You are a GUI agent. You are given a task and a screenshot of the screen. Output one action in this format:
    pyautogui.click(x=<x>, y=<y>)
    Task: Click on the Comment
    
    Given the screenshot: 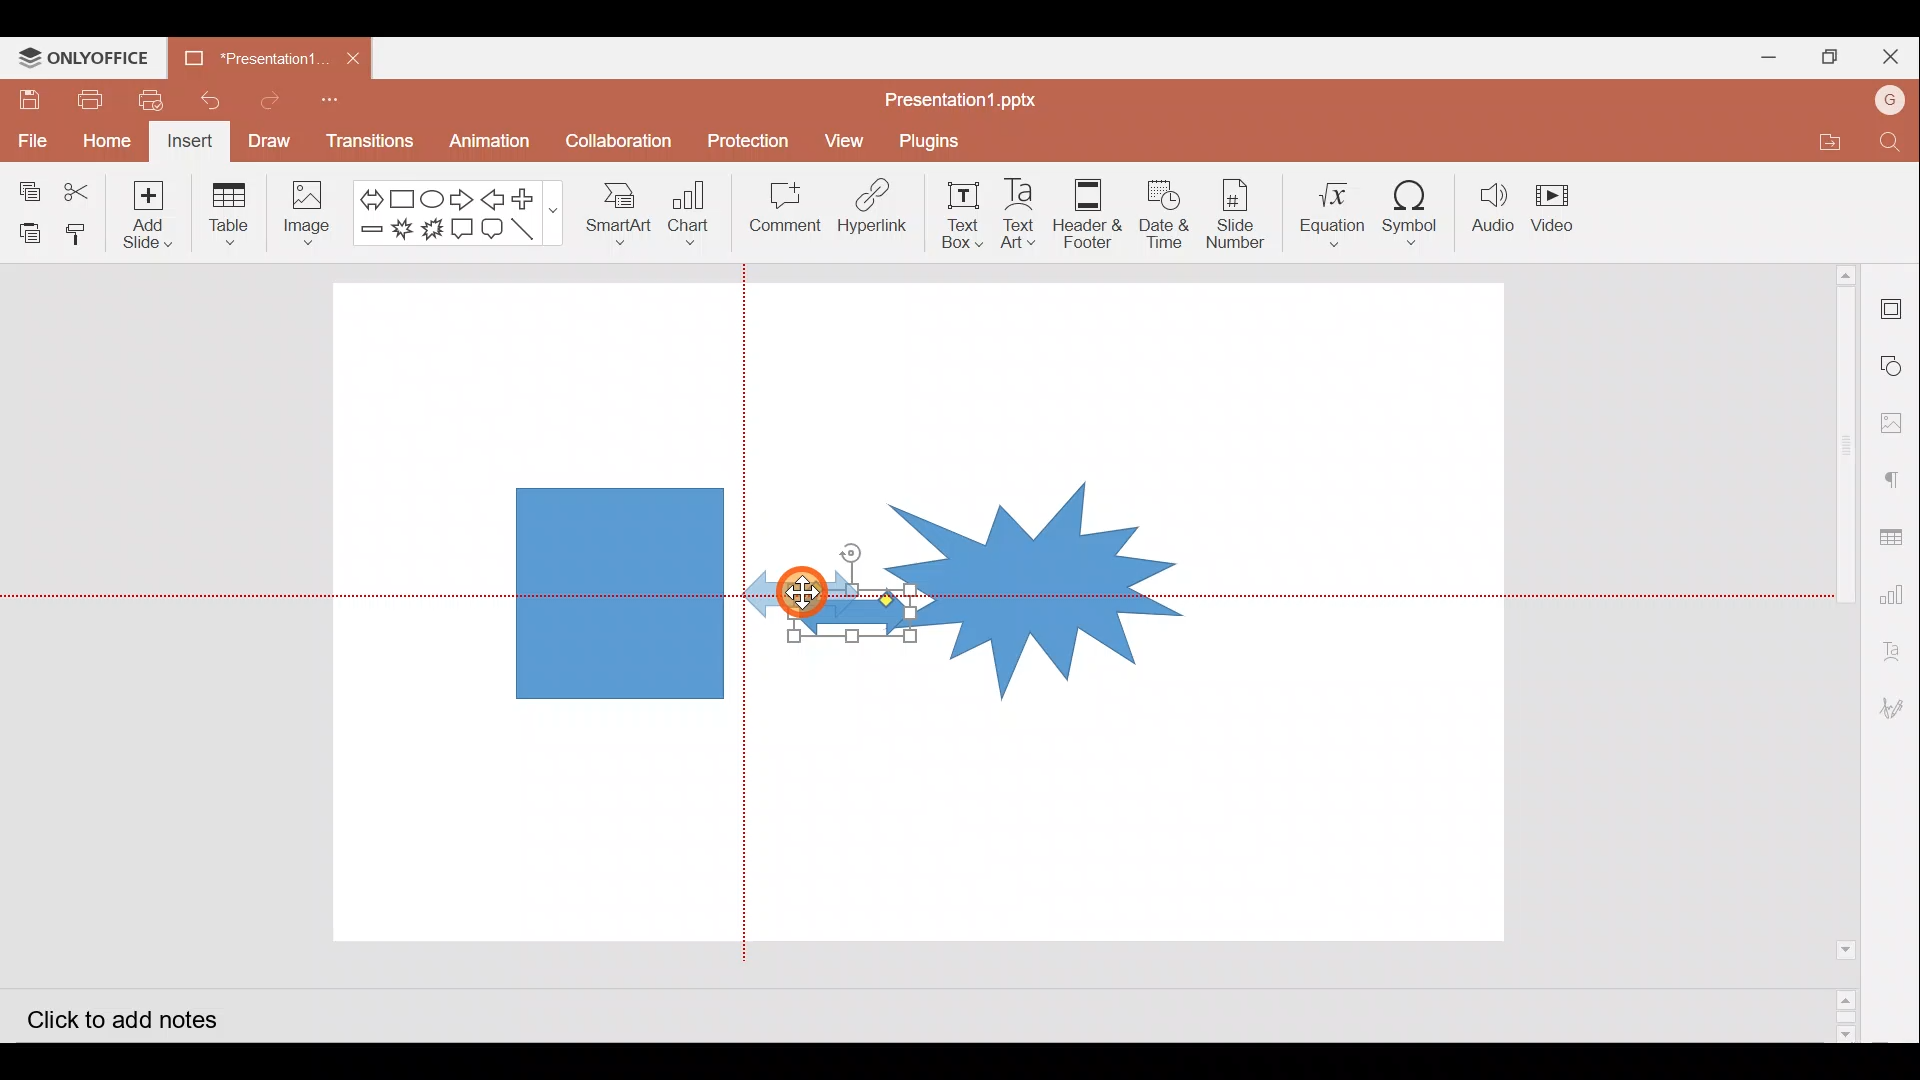 What is the action you would take?
    pyautogui.click(x=786, y=211)
    